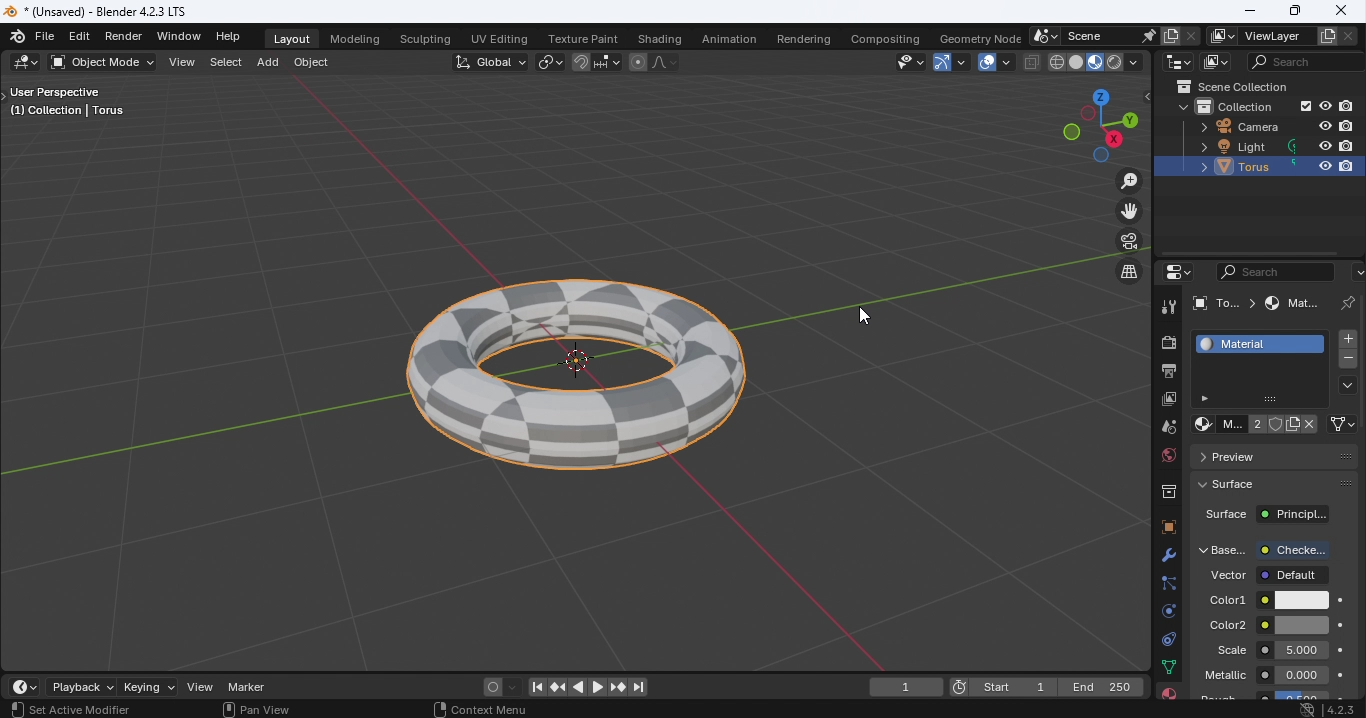 This screenshot has width=1366, height=718. What do you see at coordinates (1253, 254) in the screenshot?
I see `Scroll bar` at bounding box center [1253, 254].